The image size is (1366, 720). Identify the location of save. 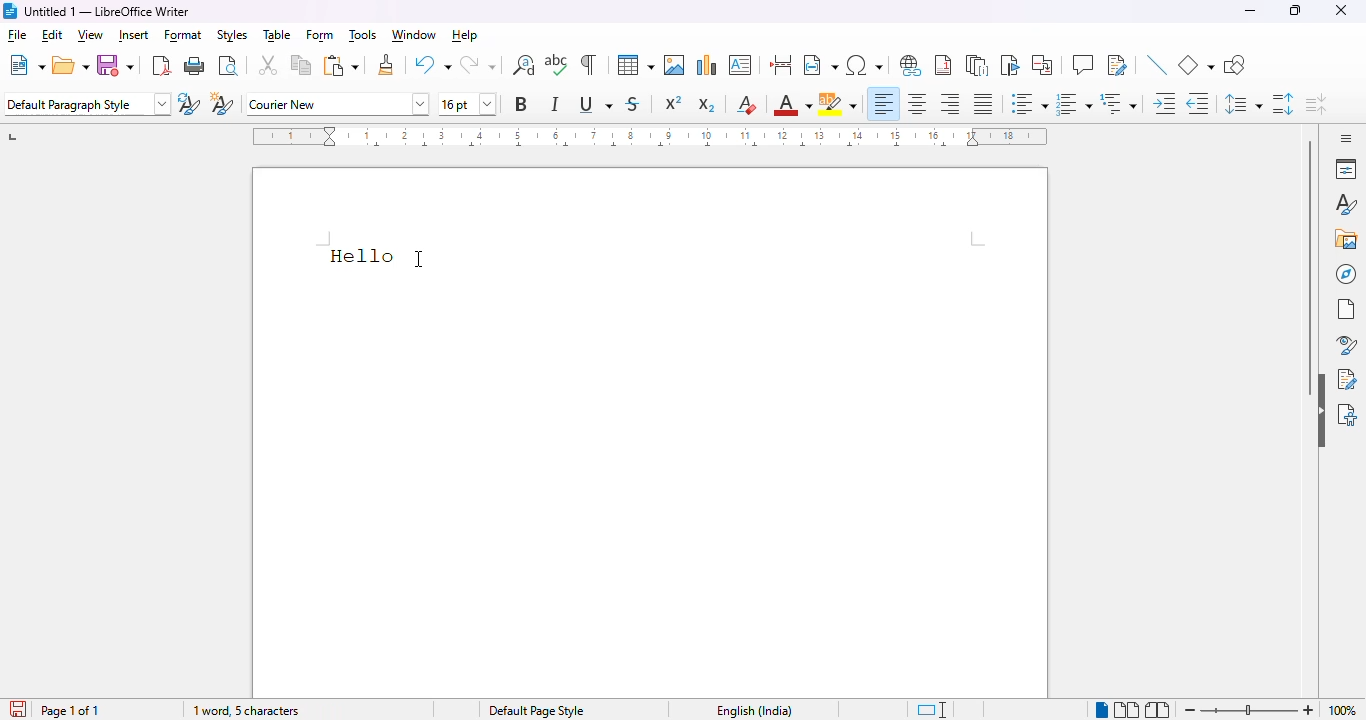
(16, 708).